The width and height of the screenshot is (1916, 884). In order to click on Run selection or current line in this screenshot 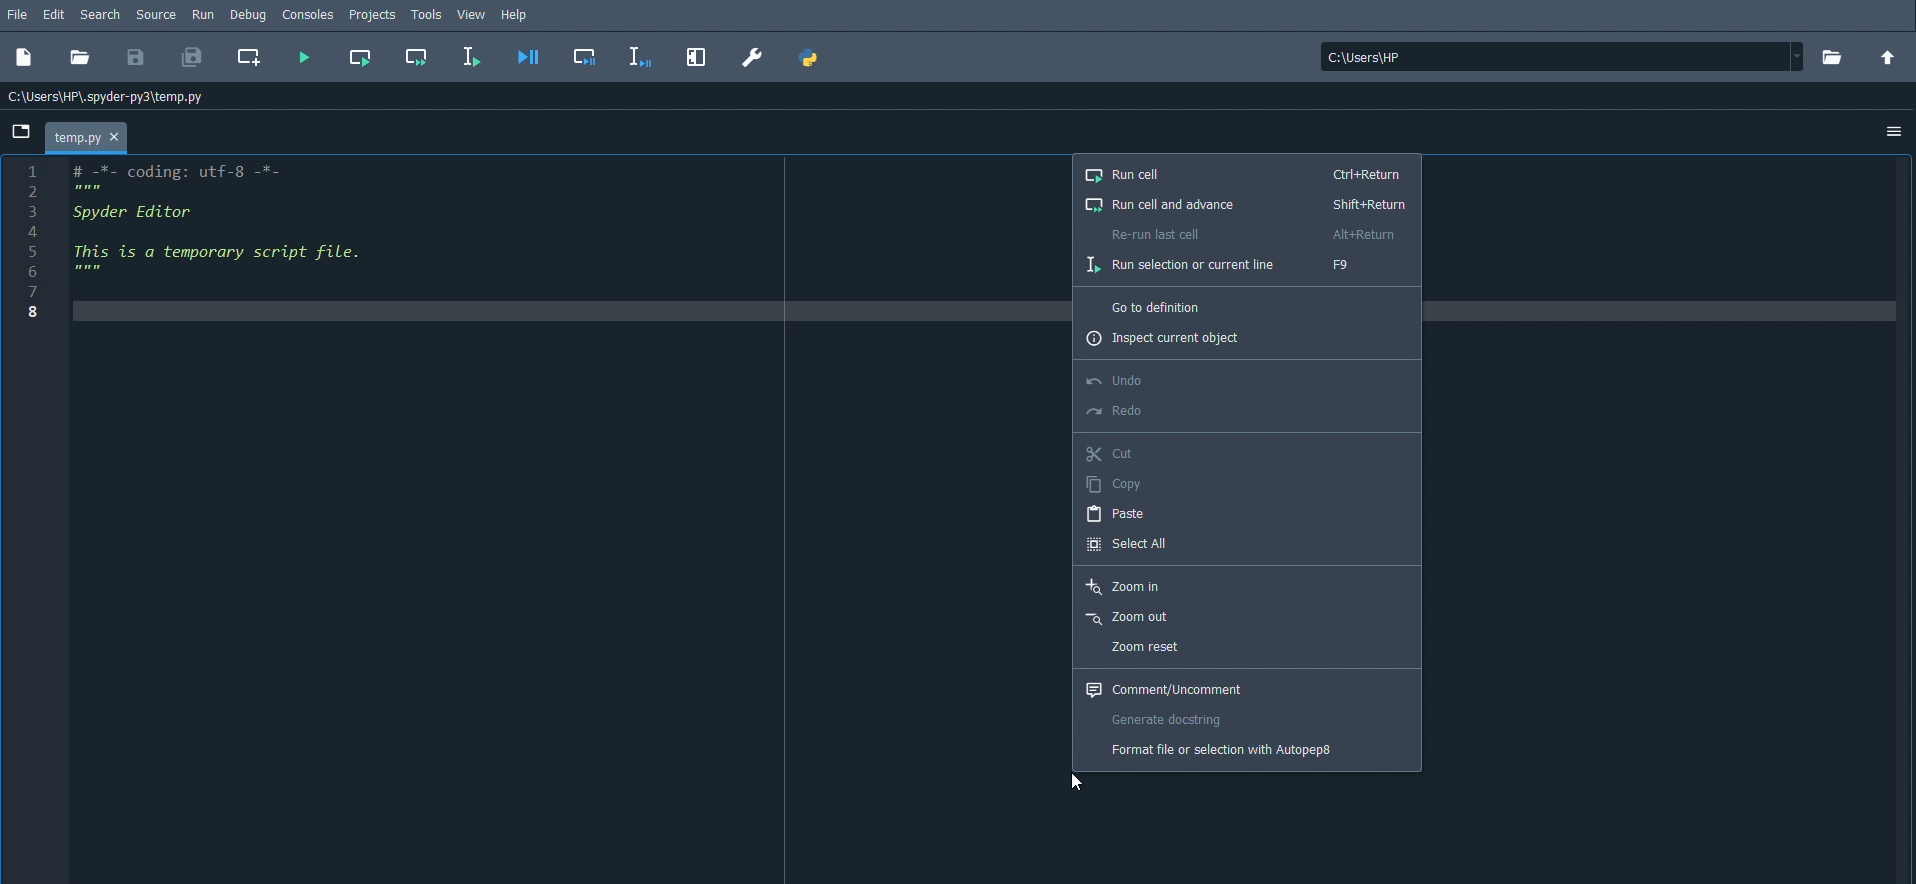, I will do `click(471, 56)`.